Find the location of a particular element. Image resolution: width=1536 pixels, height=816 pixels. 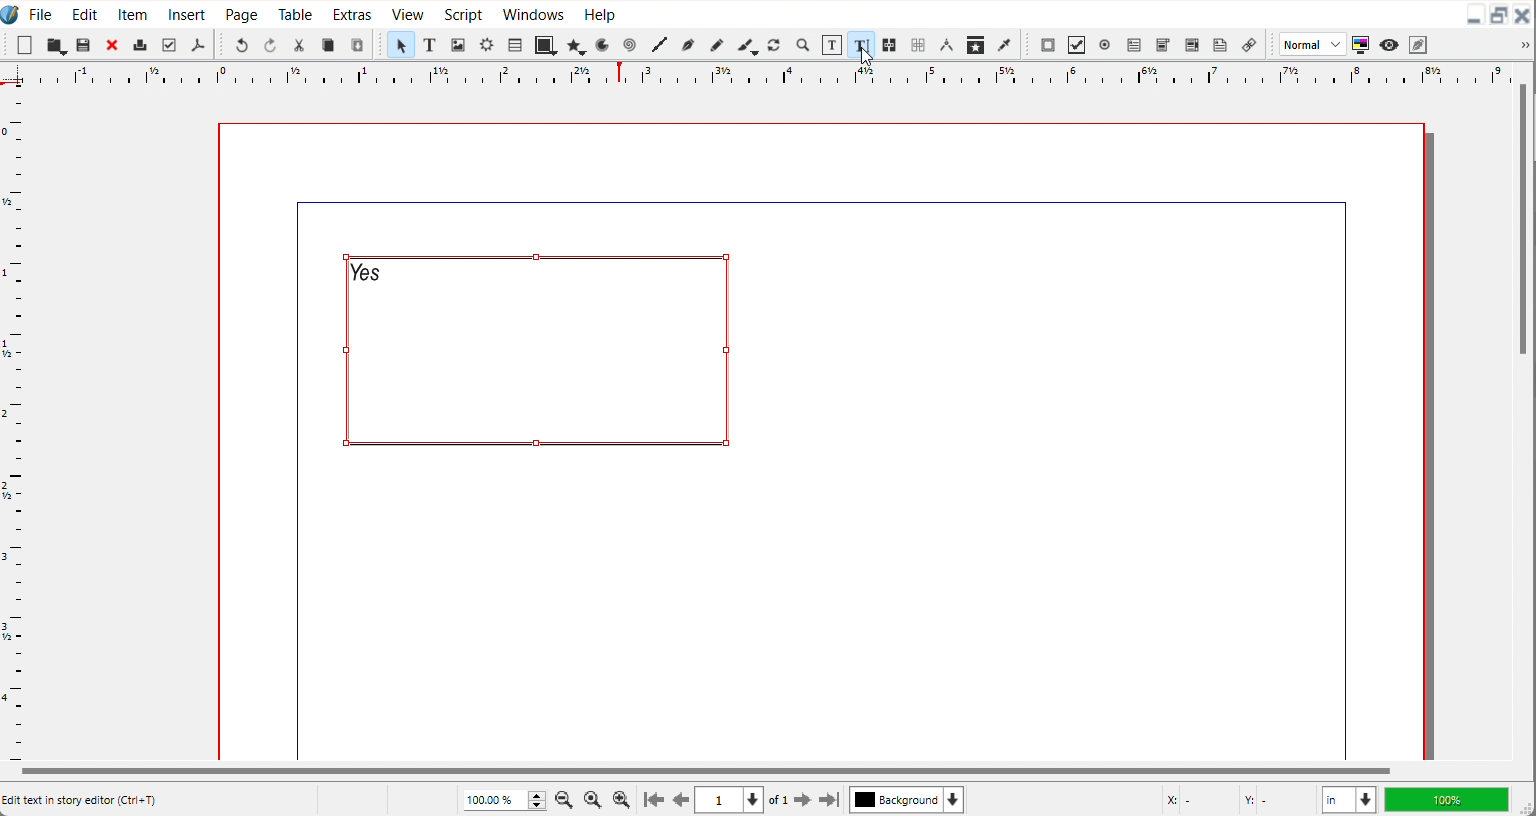

Preview is located at coordinates (1390, 45).